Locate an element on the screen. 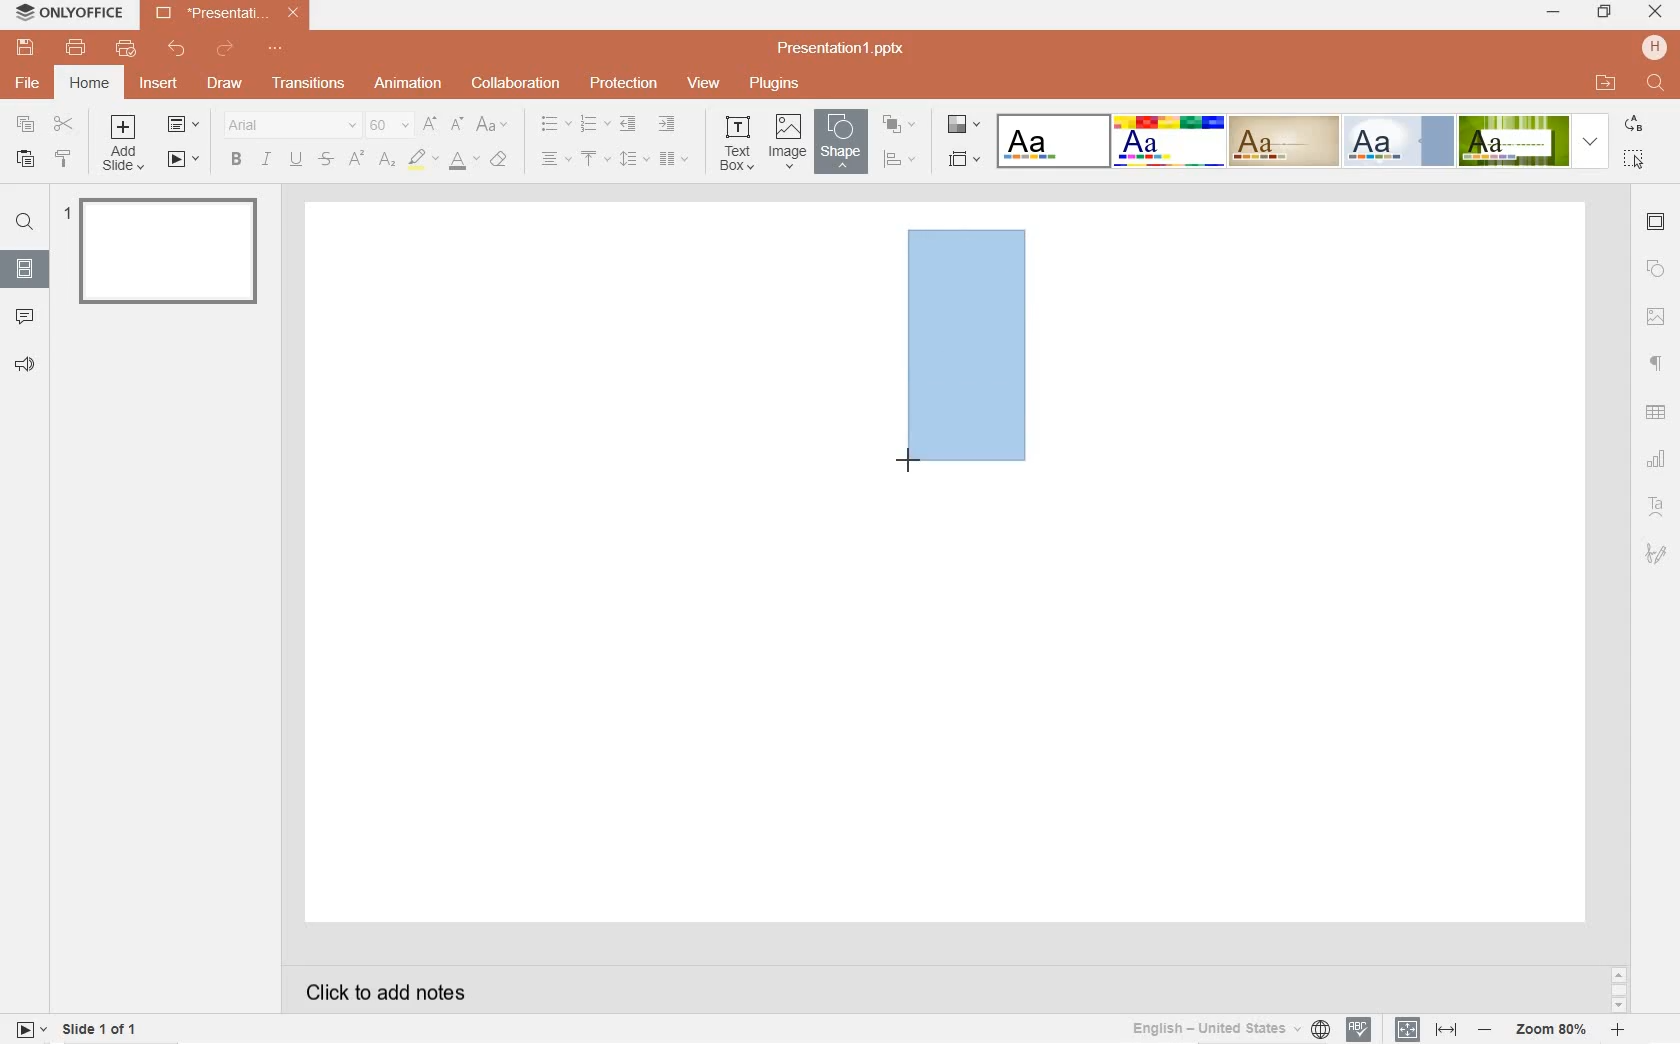  bullet is located at coordinates (555, 124).